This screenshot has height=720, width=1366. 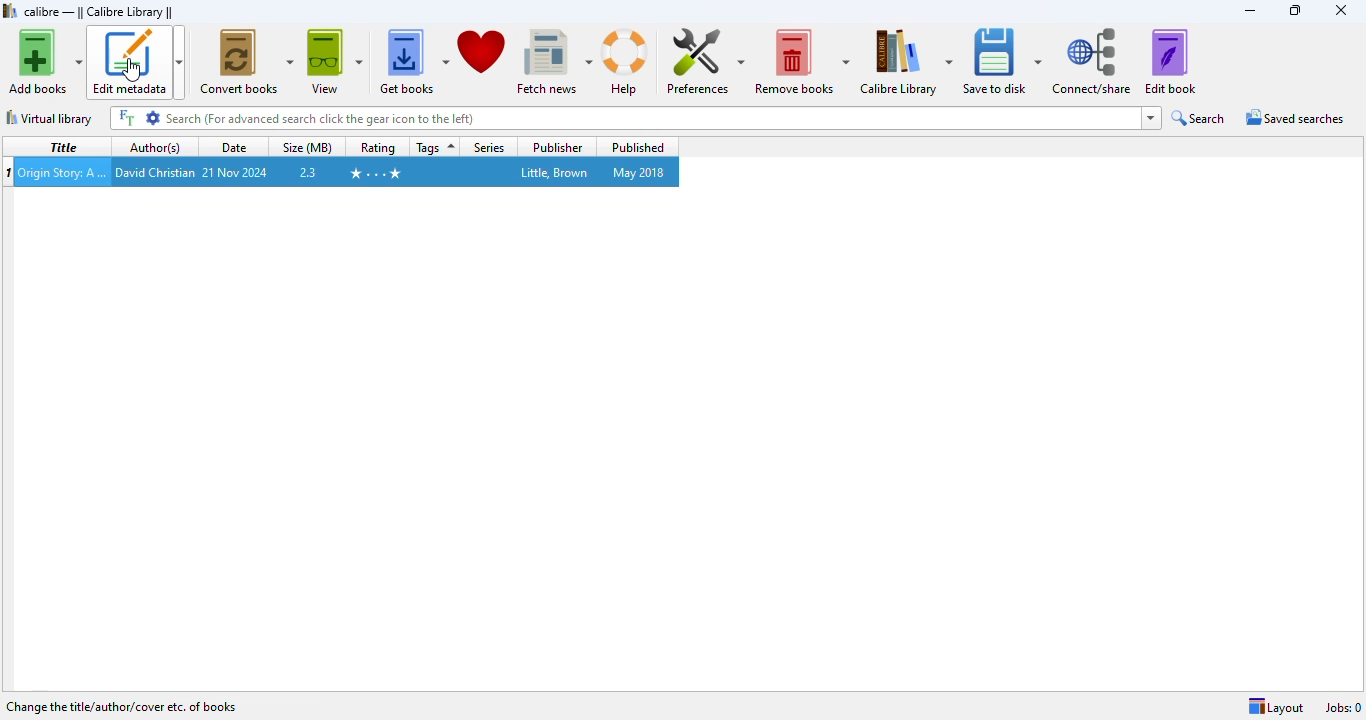 What do you see at coordinates (45, 61) in the screenshot?
I see `add books` at bounding box center [45, 61].